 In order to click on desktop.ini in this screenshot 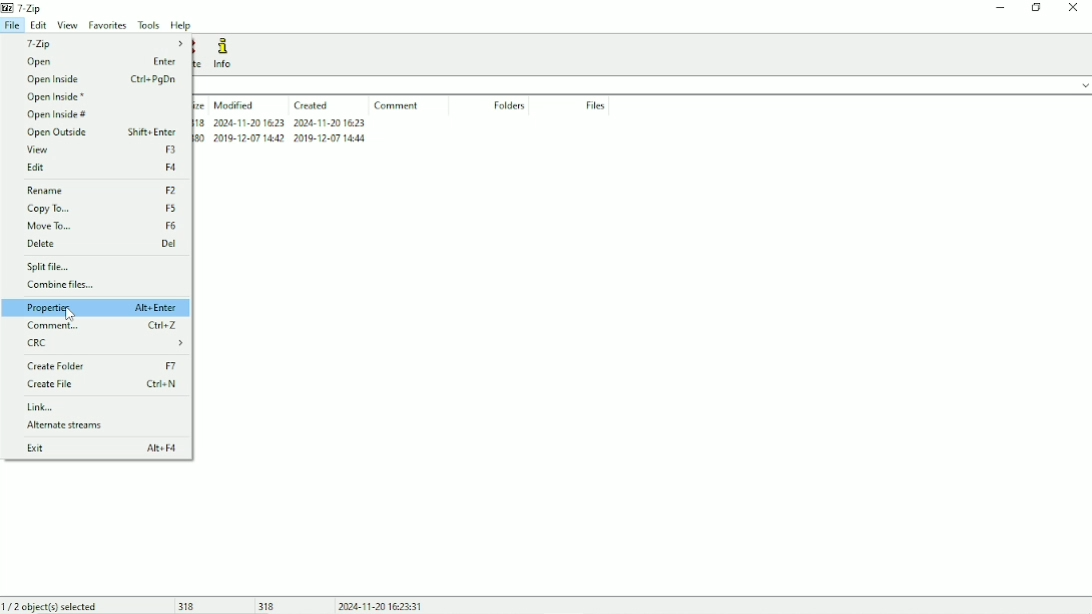, I will do `click(282, 140)`.